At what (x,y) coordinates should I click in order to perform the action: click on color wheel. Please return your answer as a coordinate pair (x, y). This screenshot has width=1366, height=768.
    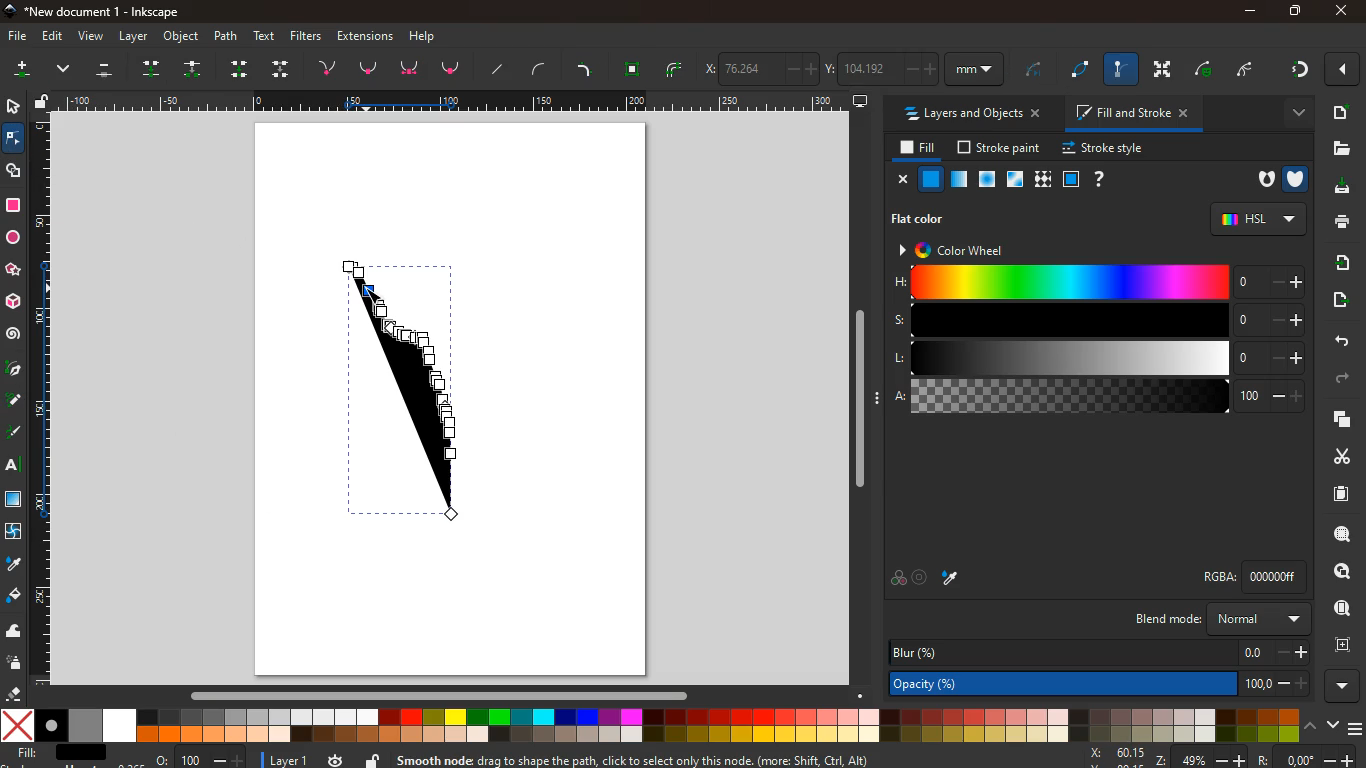
    Looking at the image, I should click on (963, 249).